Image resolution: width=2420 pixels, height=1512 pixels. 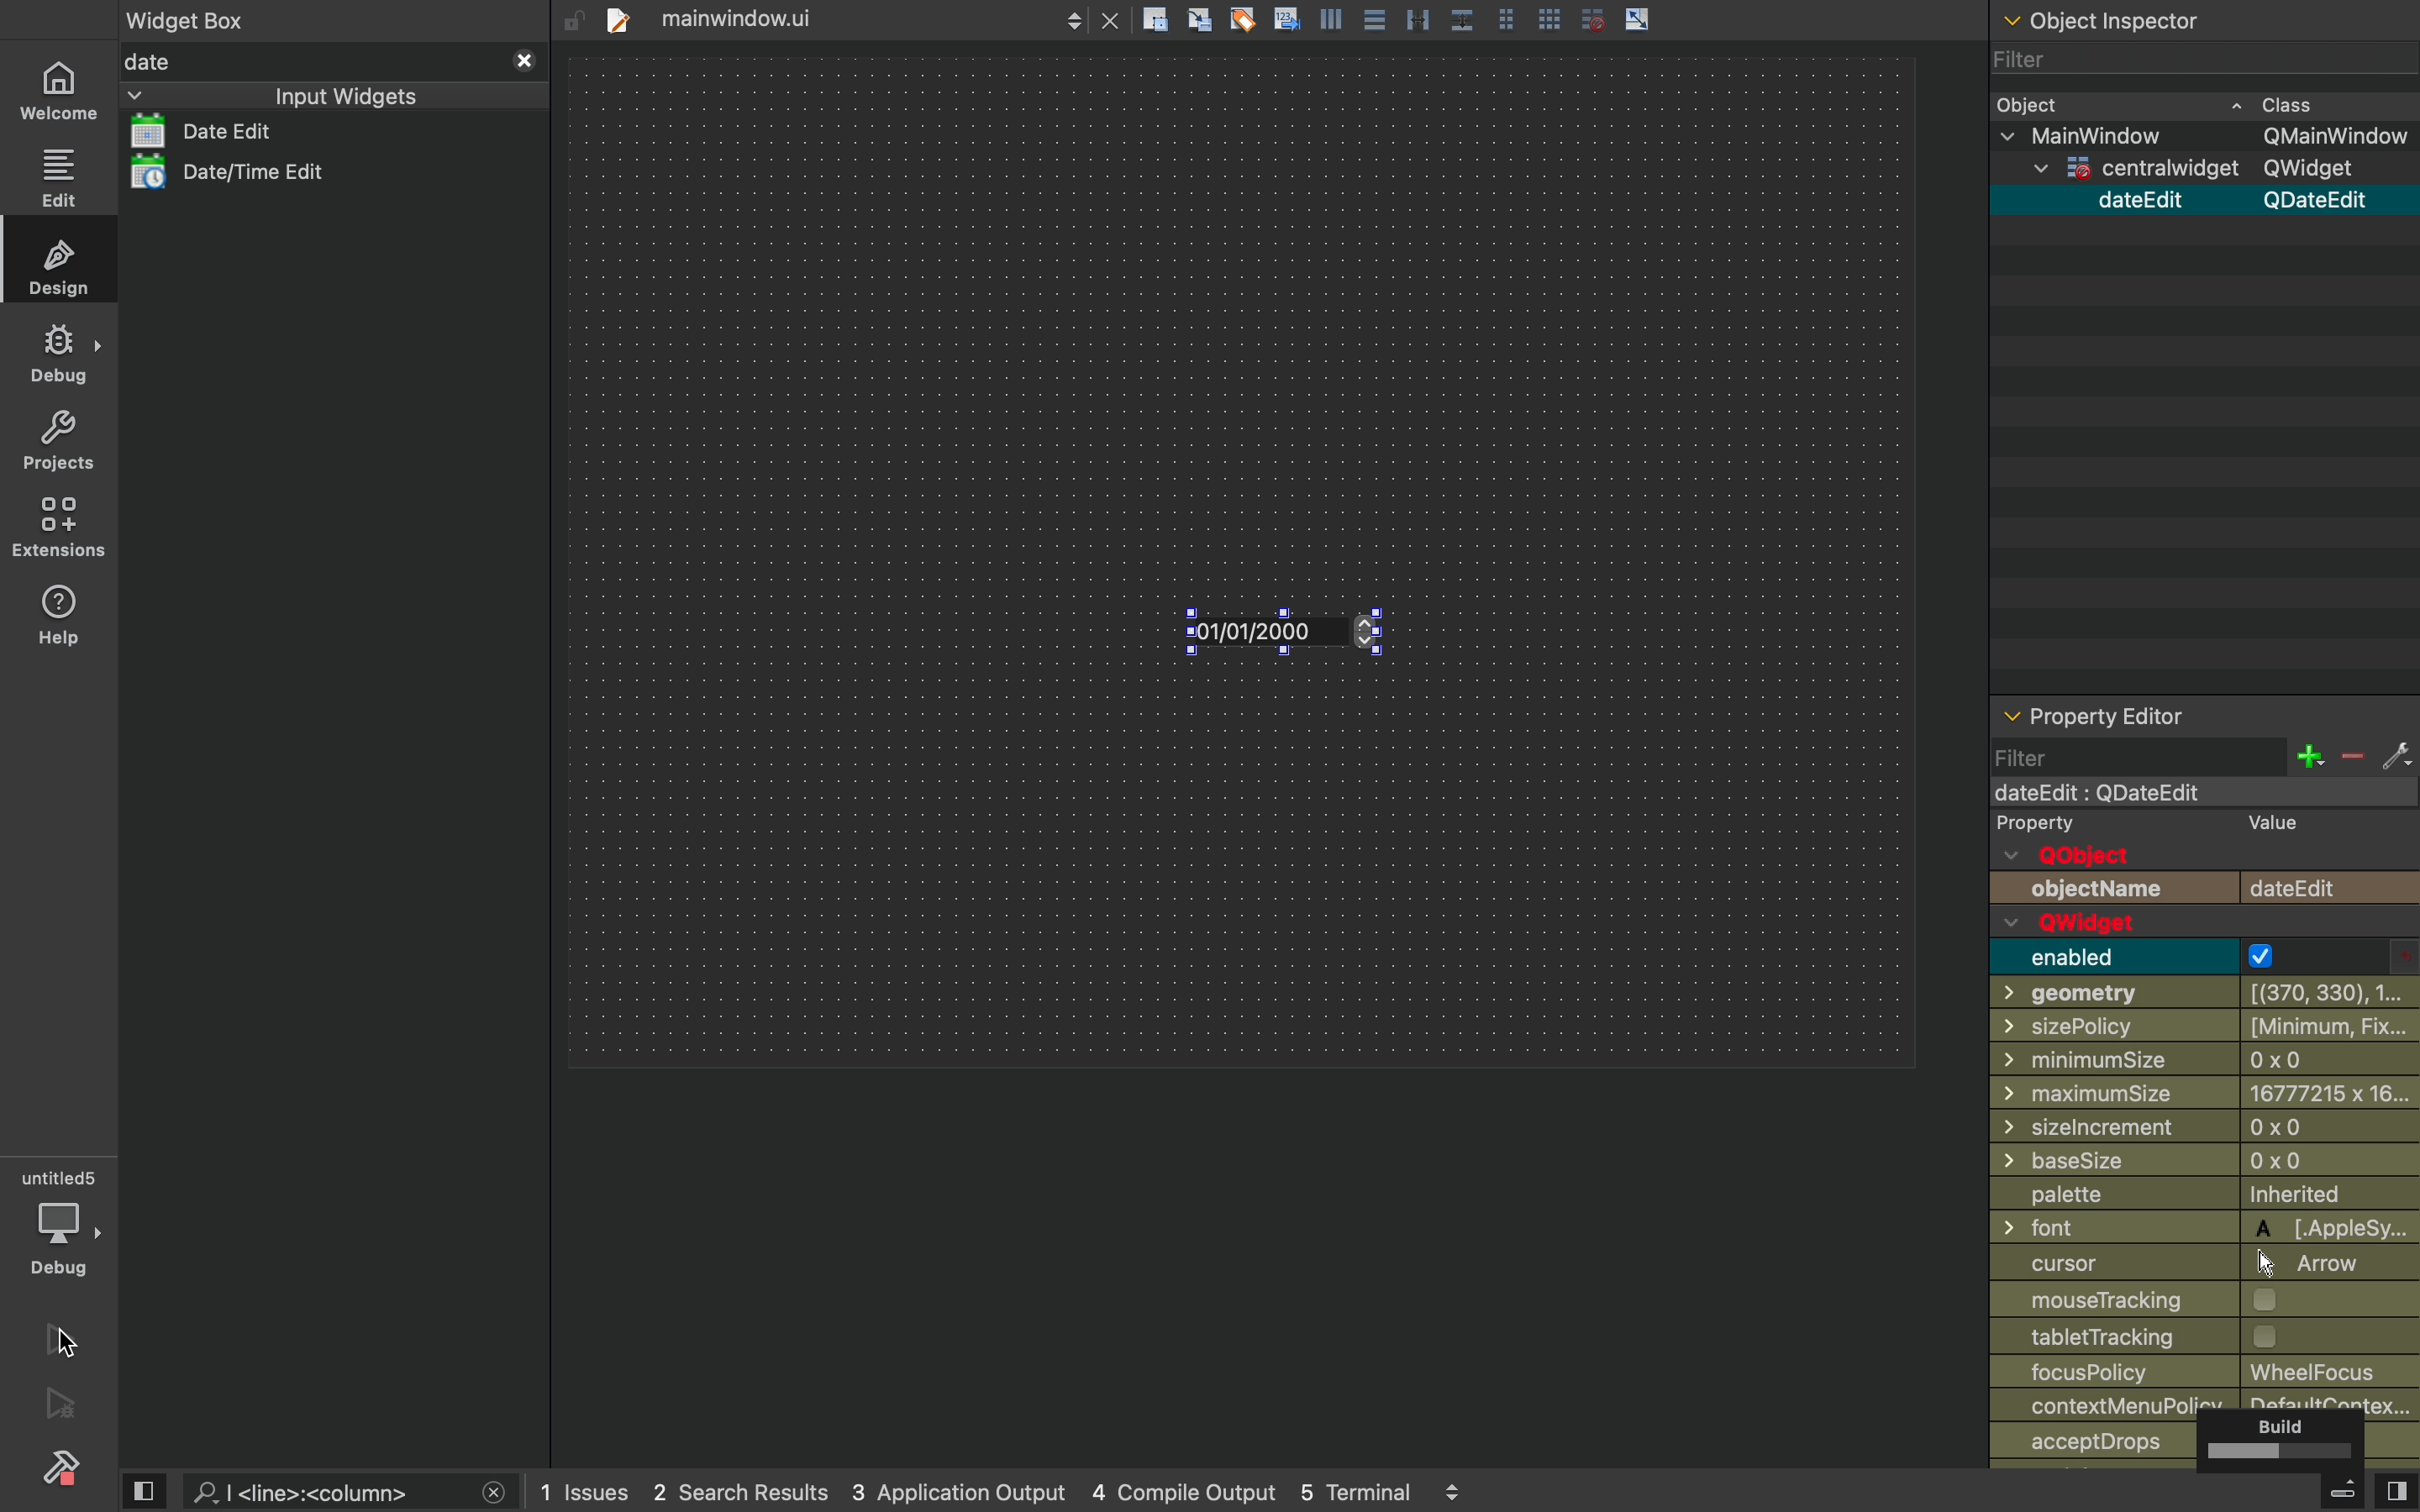 I want to click on file tab, so click(x=818, y=17).